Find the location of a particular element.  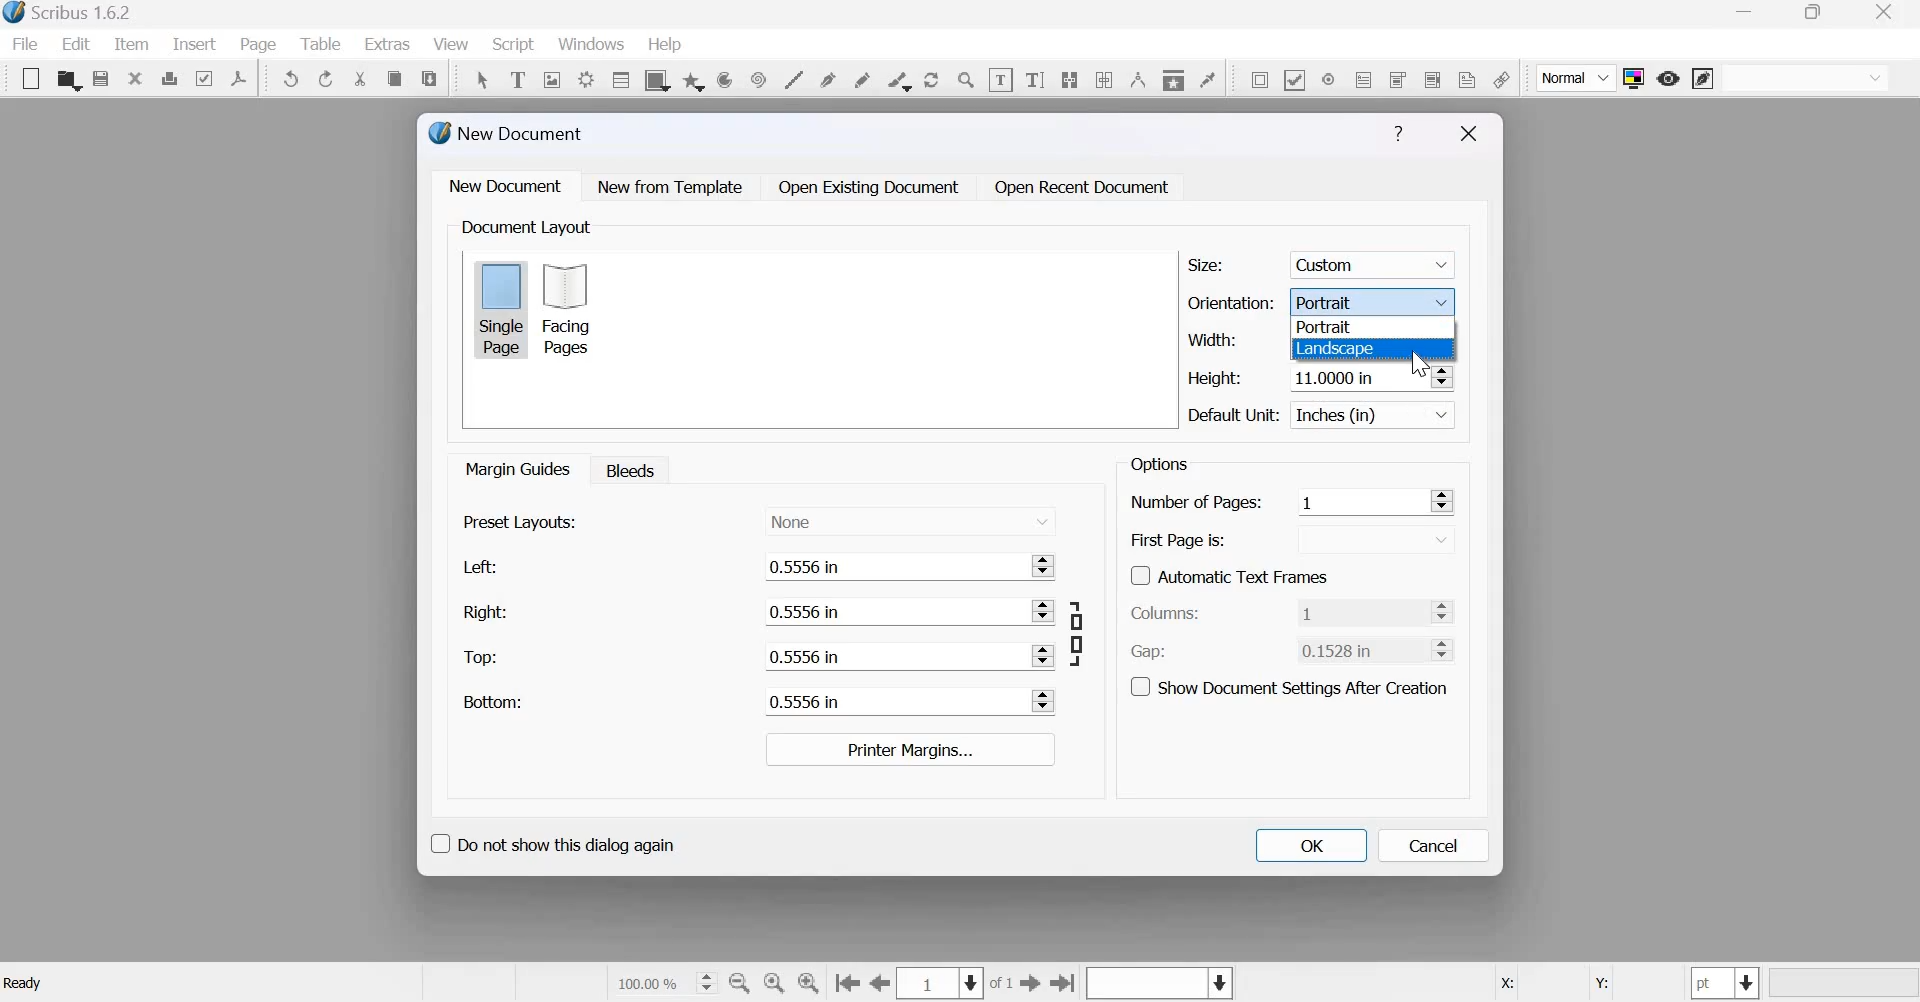

Right: is located at coordinates (484, 611).